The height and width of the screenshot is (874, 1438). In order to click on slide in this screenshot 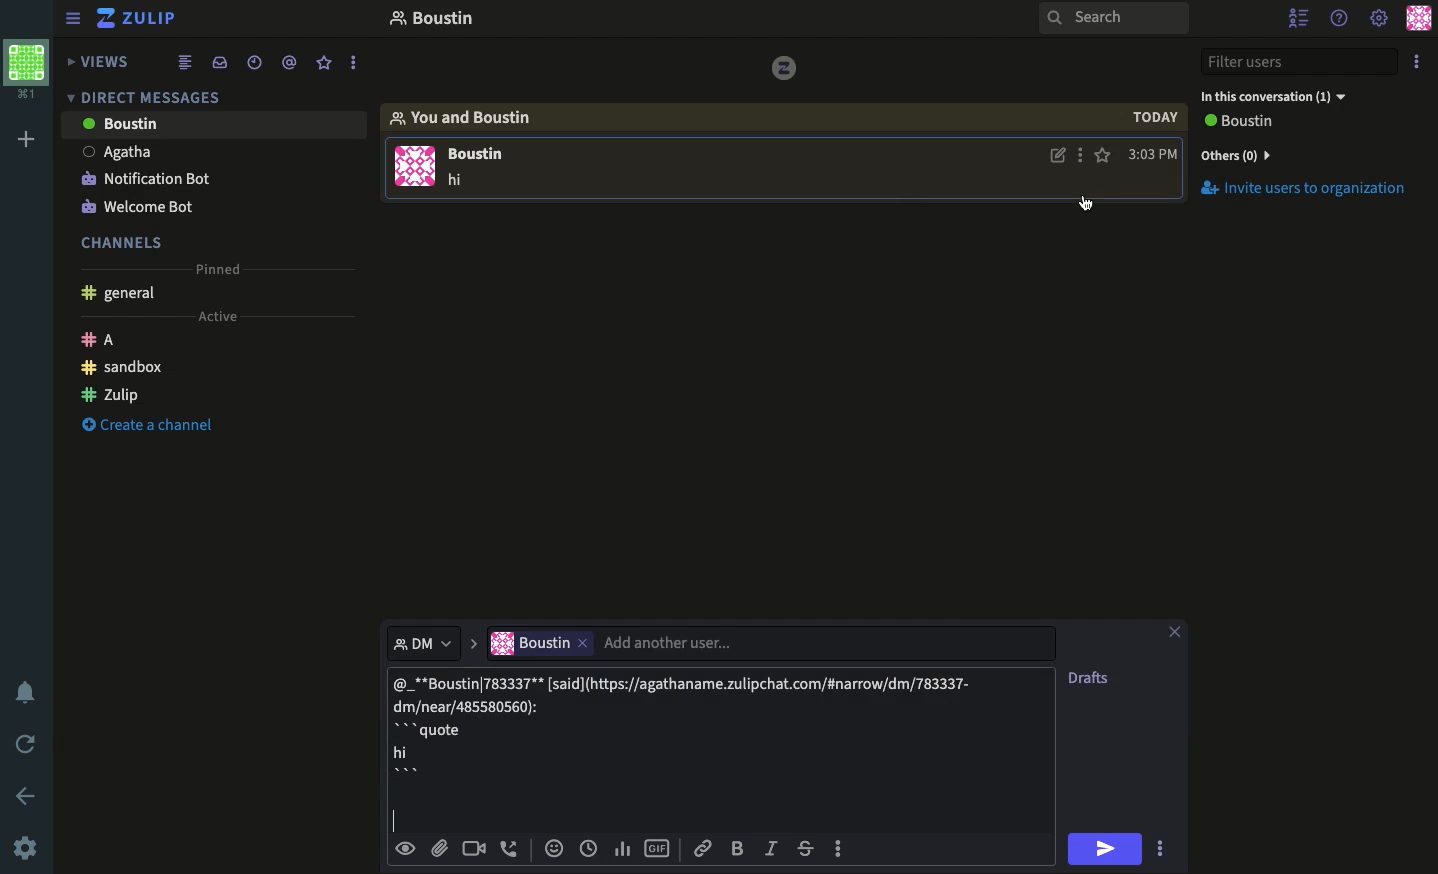, I will do `click(472, 638)`.